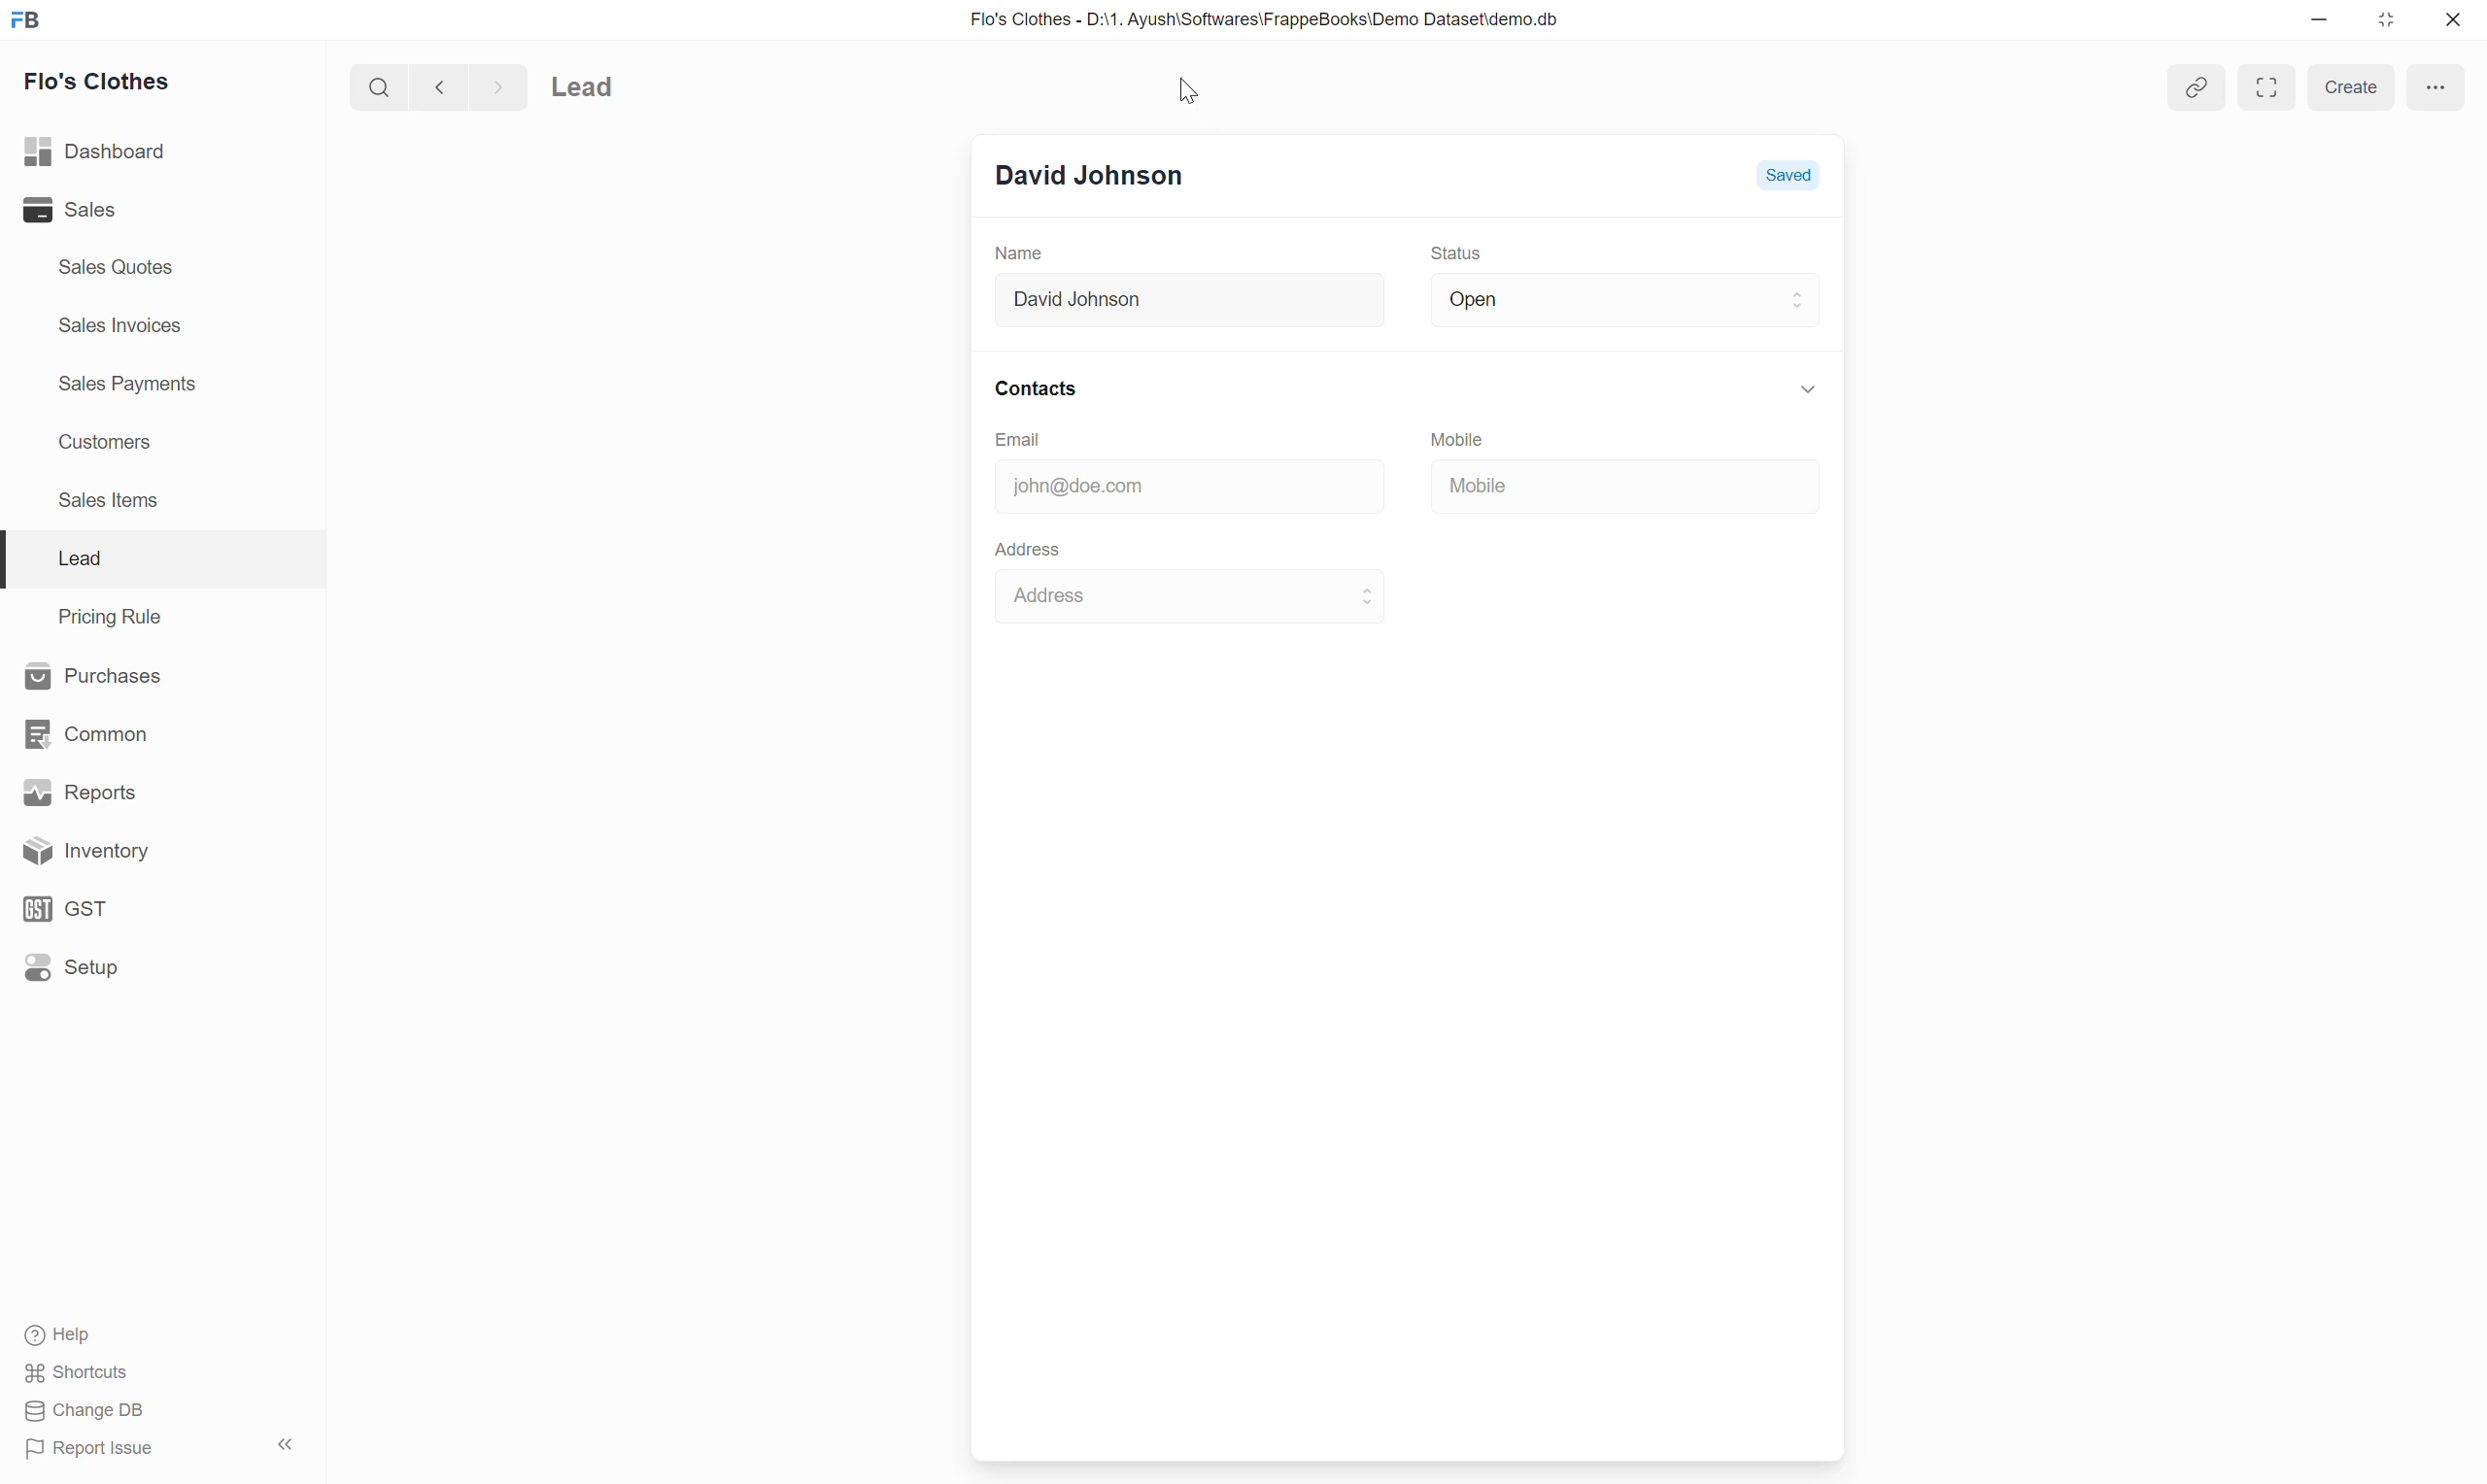 The height and width of the screenshot is (1484, 2487). Describe the element at coordinates (80, 1370) in the screenshot. I see `$f Shortcuts` at that location.